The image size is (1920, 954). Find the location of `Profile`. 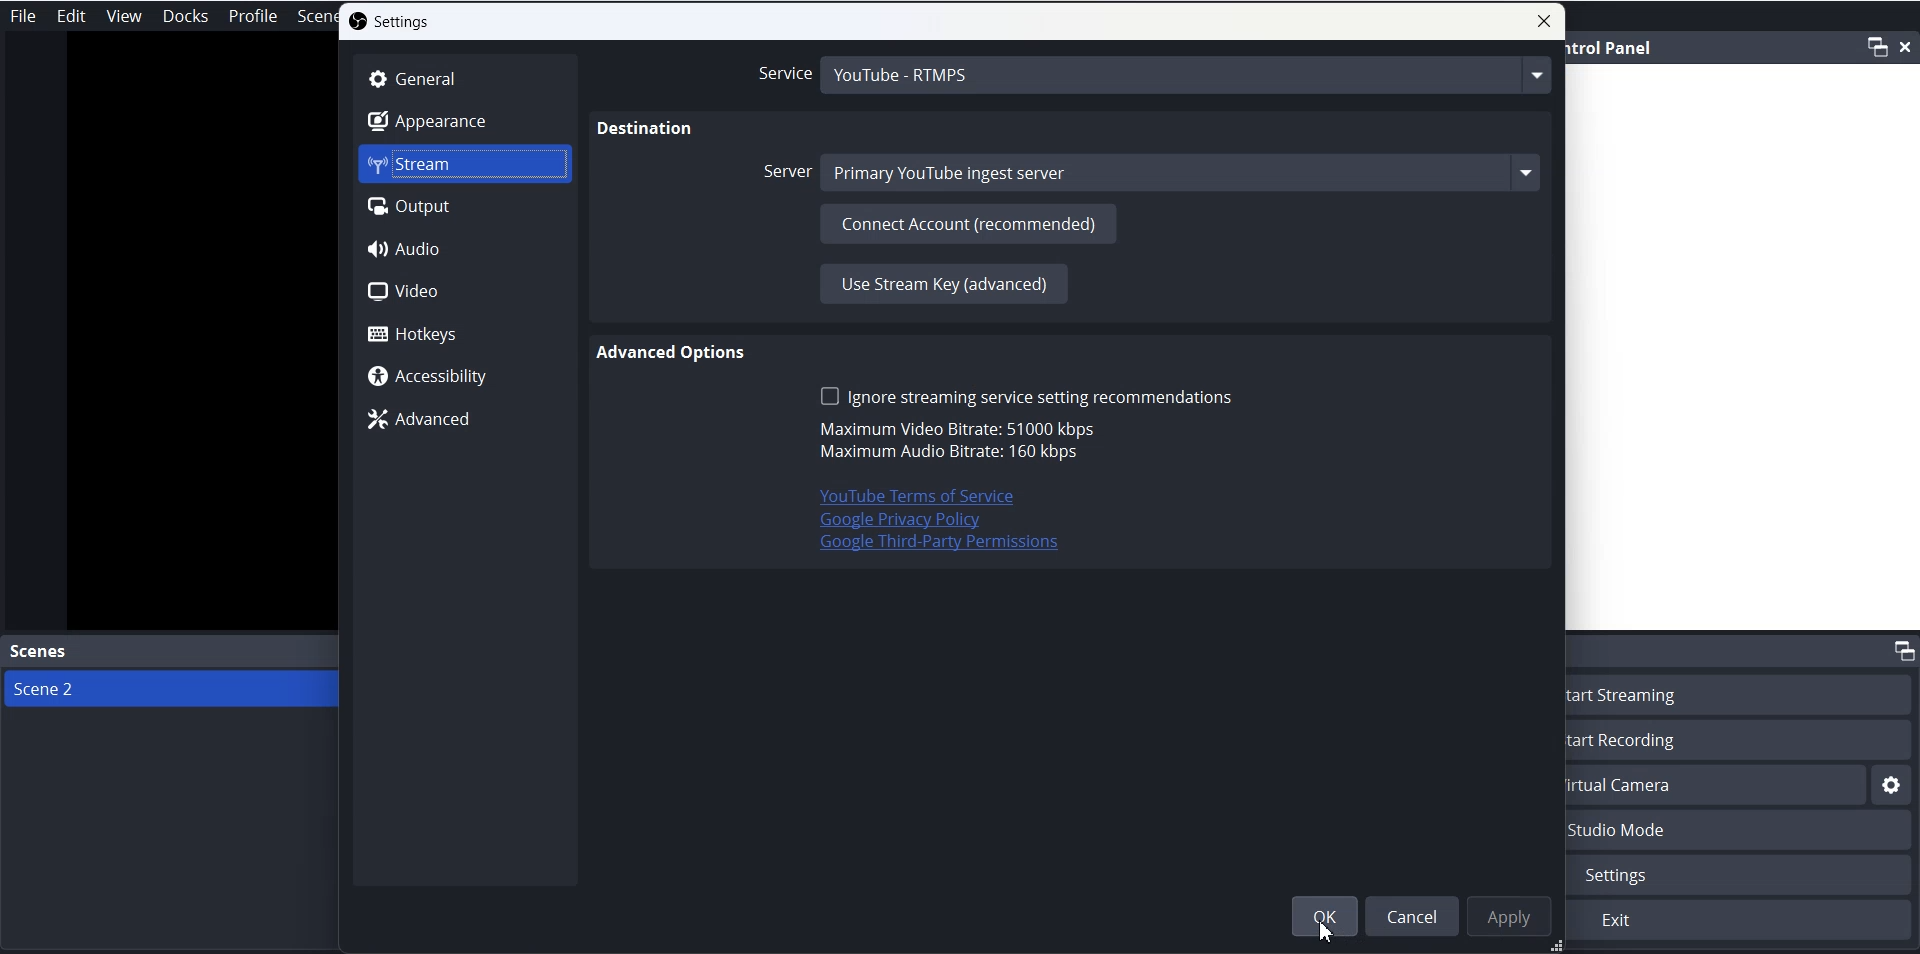

Profile is located at coordinates (254, 16).